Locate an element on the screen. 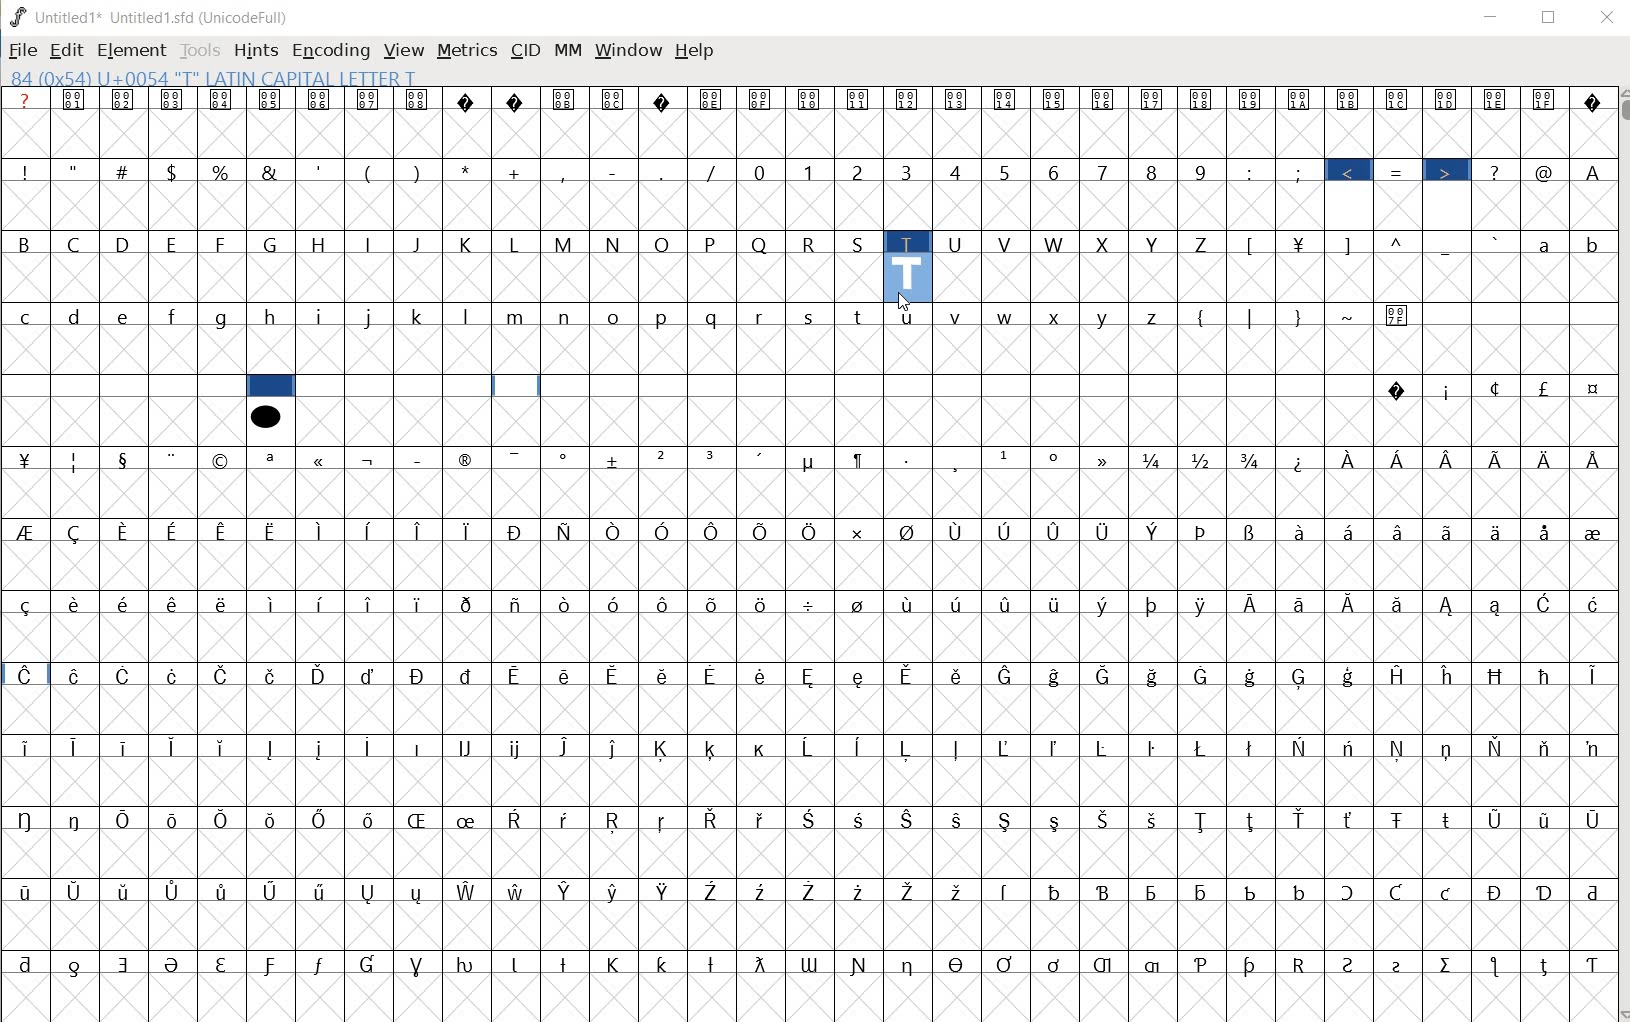 The height and width of the screenshot is (1022, 1630). Symbol is located at coordinates (1300, 242).